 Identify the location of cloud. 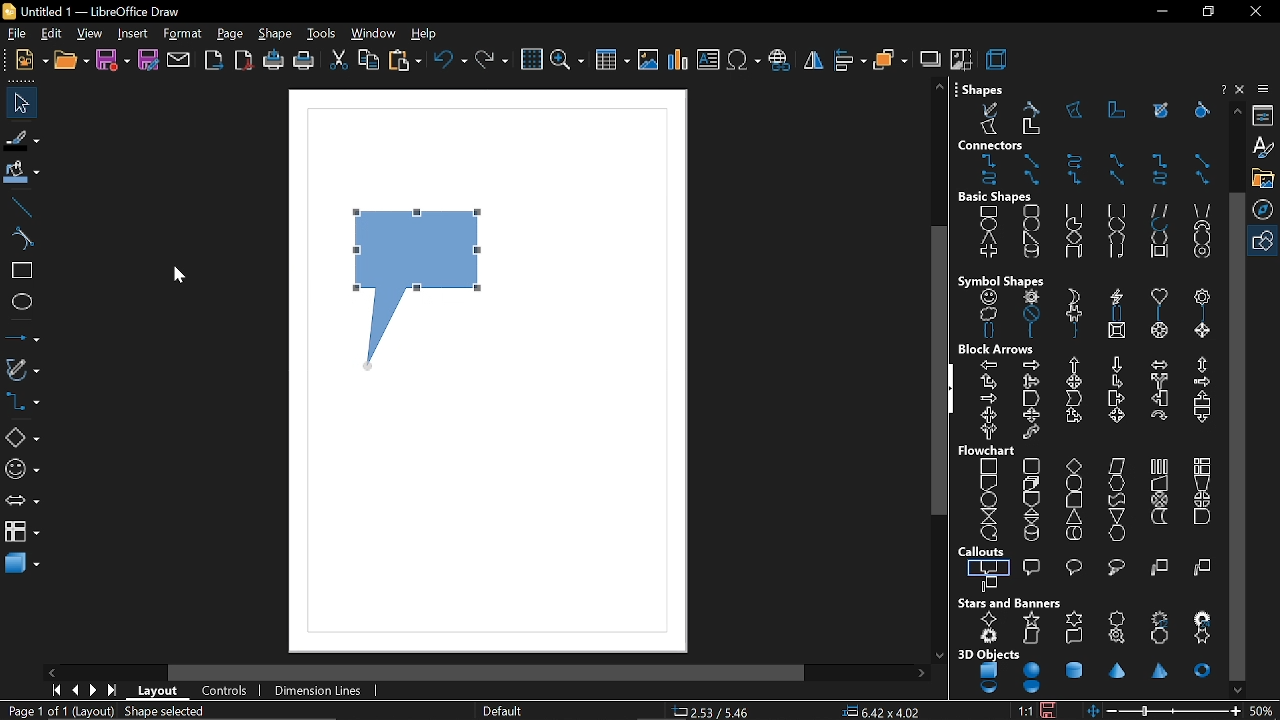
(984, 313).